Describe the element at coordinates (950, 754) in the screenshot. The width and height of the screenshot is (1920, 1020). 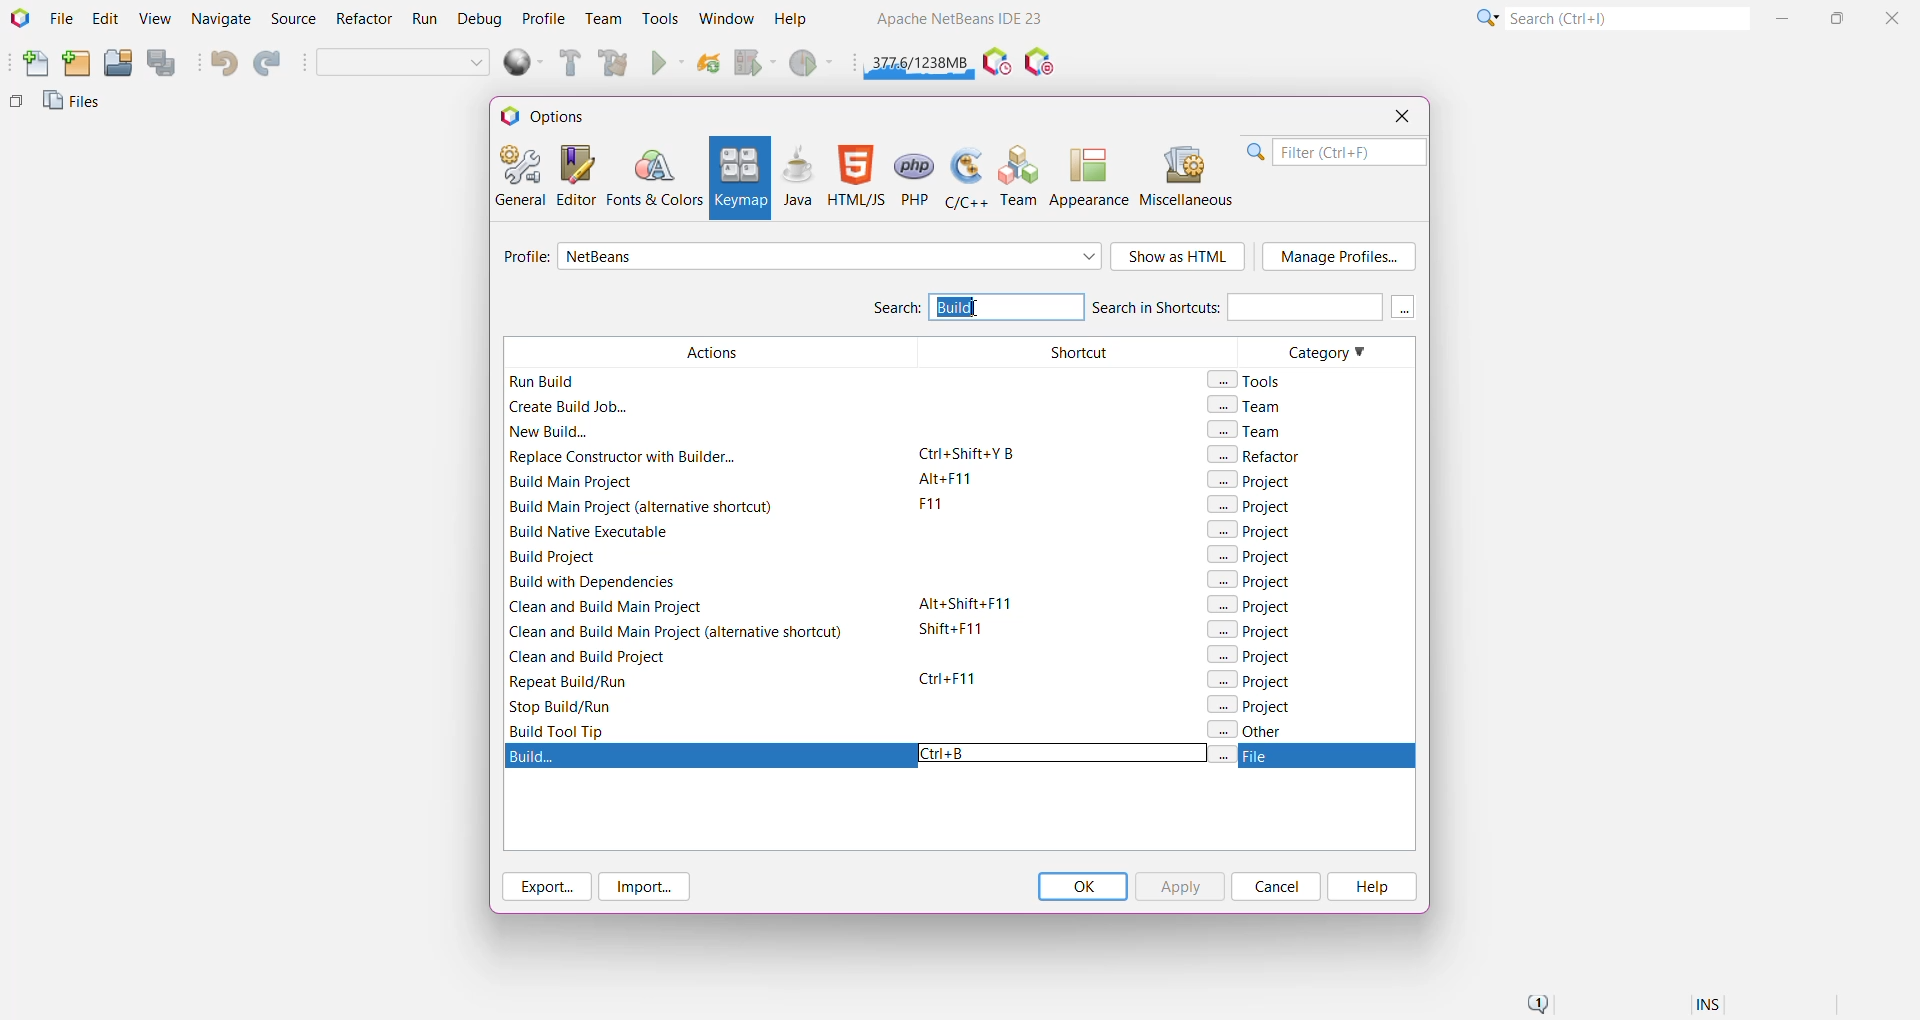
I see `Type the required 'shortcut' to set for the action` at that location.